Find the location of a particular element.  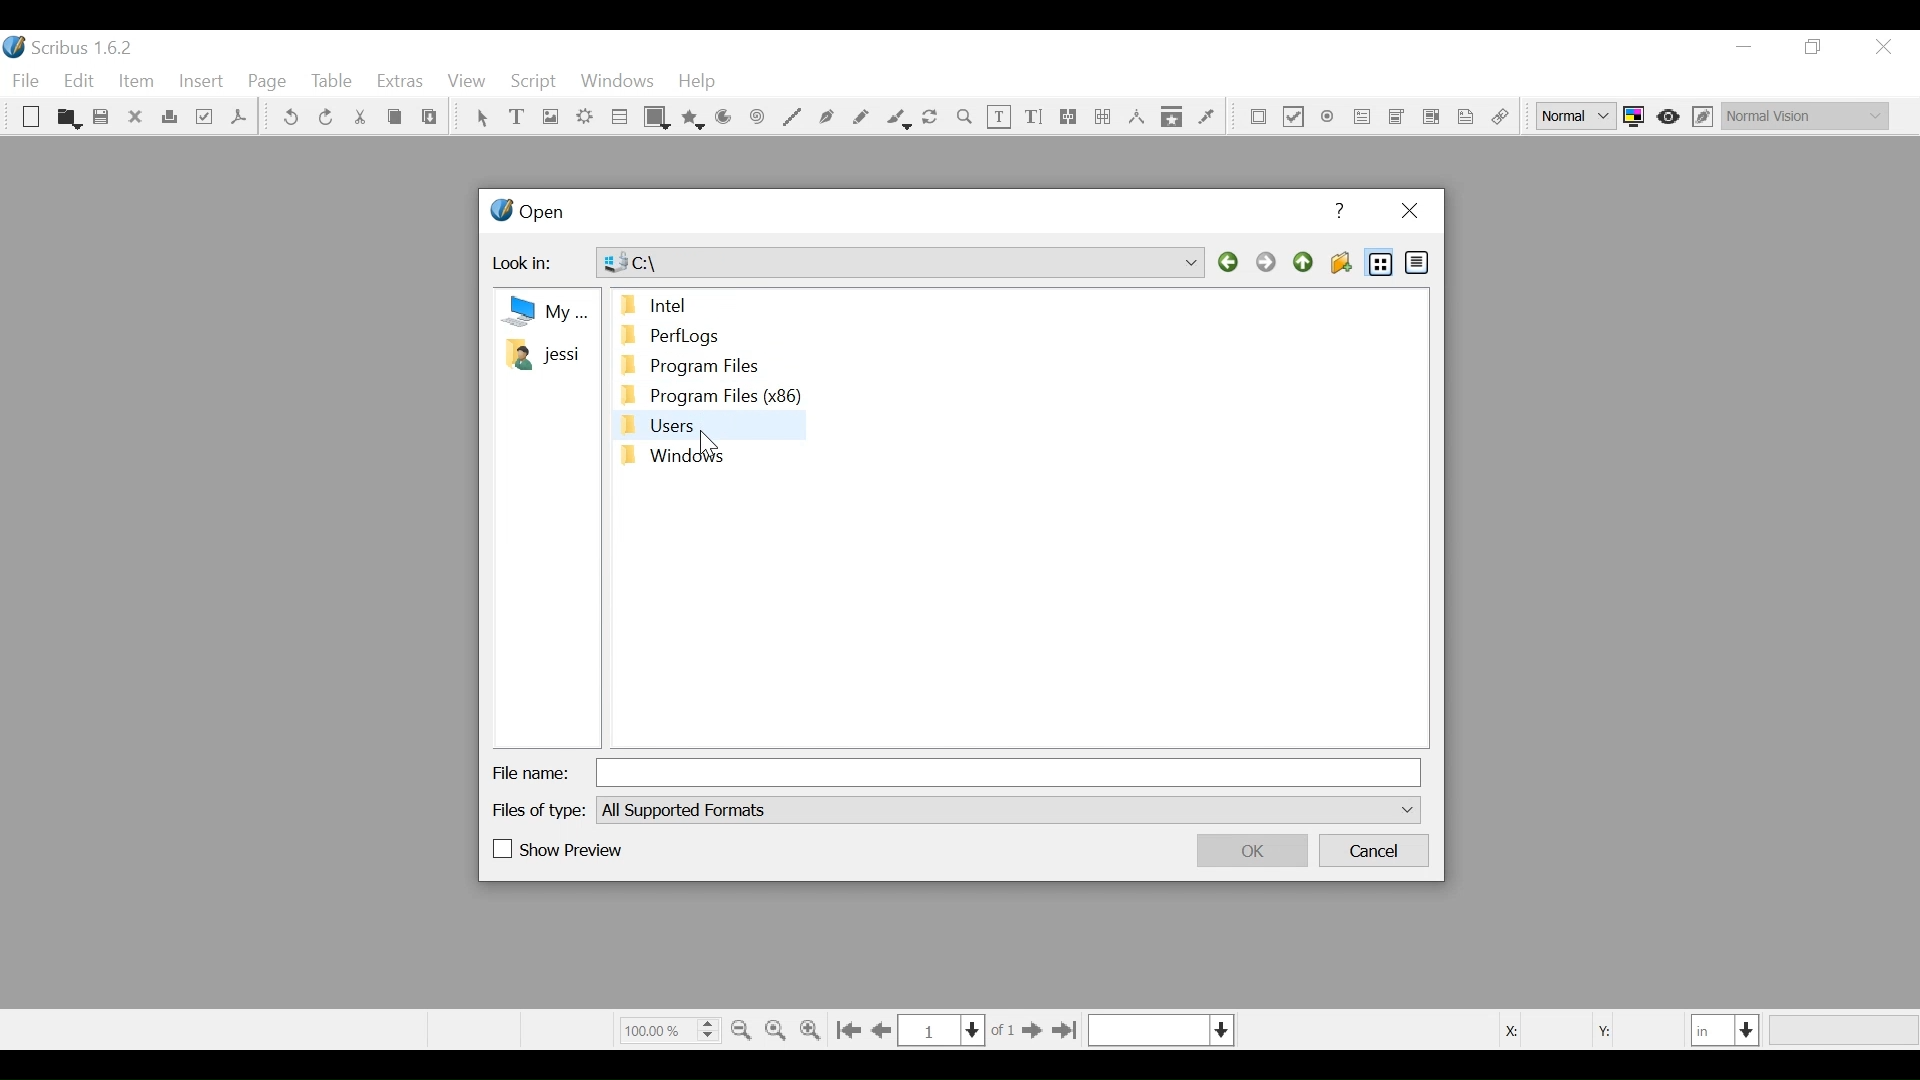

Text Annotation is located at coordinates (1463, 118).